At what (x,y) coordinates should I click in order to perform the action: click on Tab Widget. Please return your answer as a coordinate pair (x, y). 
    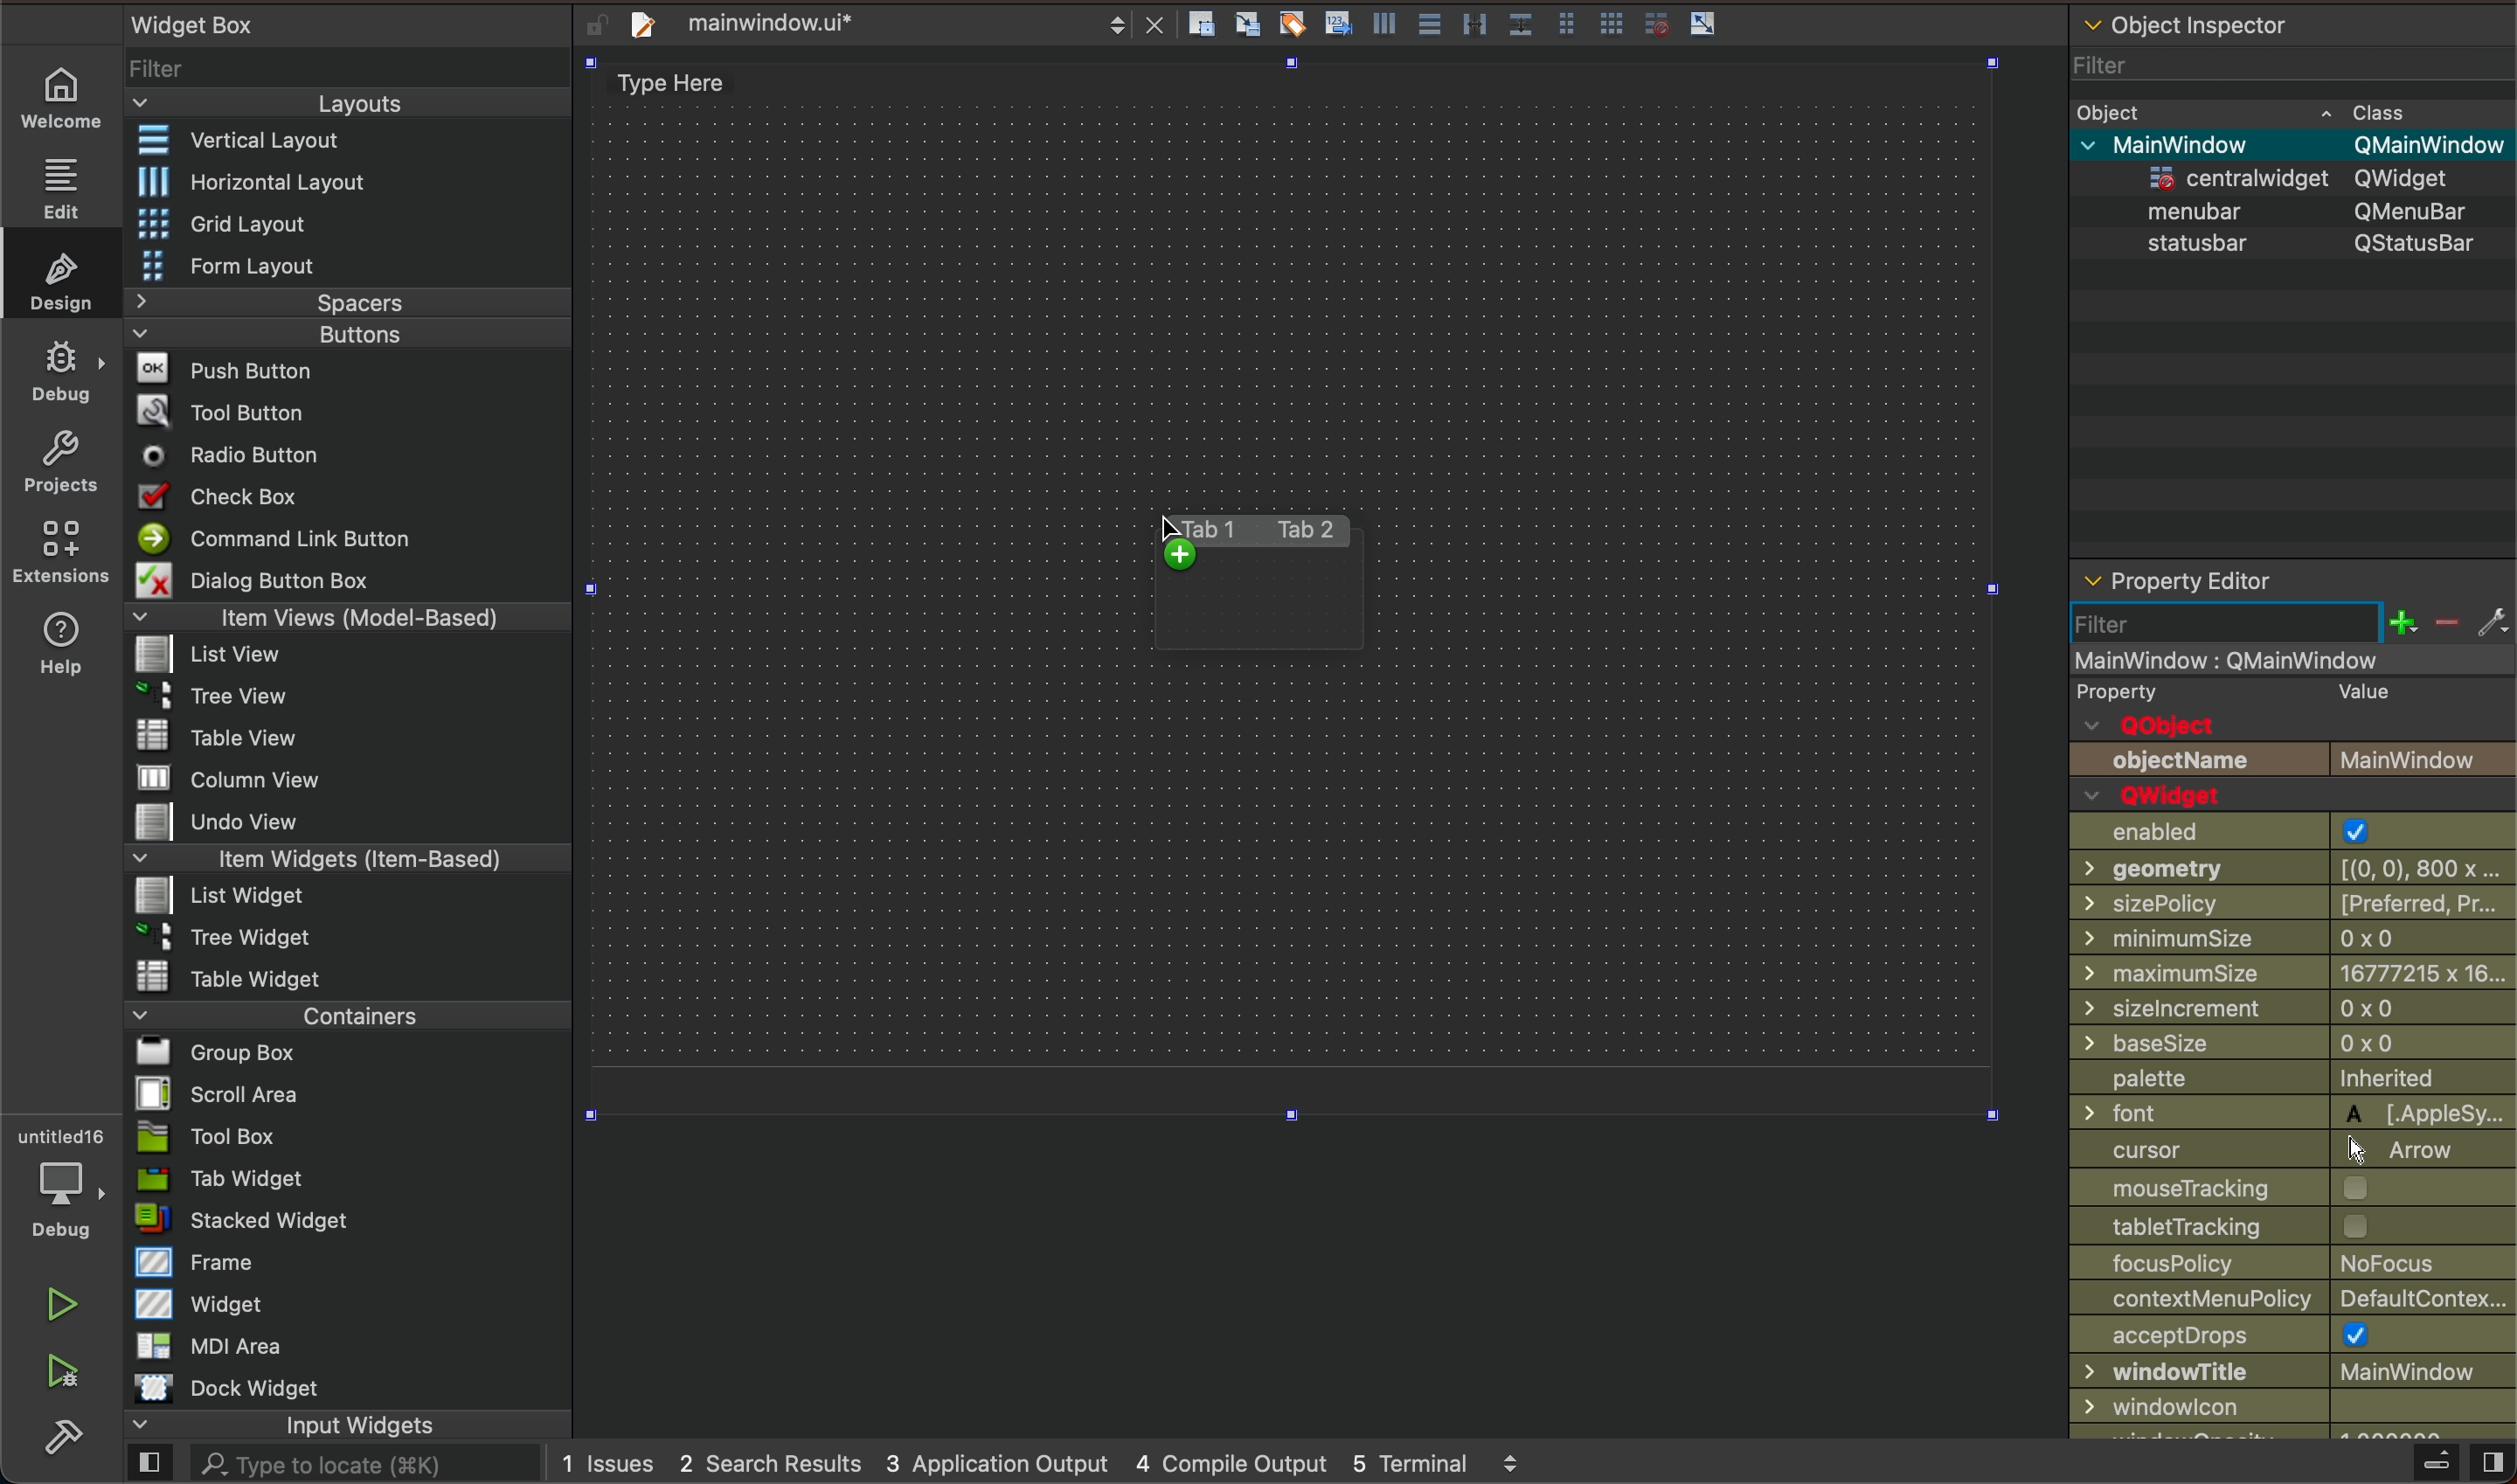
    Looking at the image, I should click on (237, 1179).